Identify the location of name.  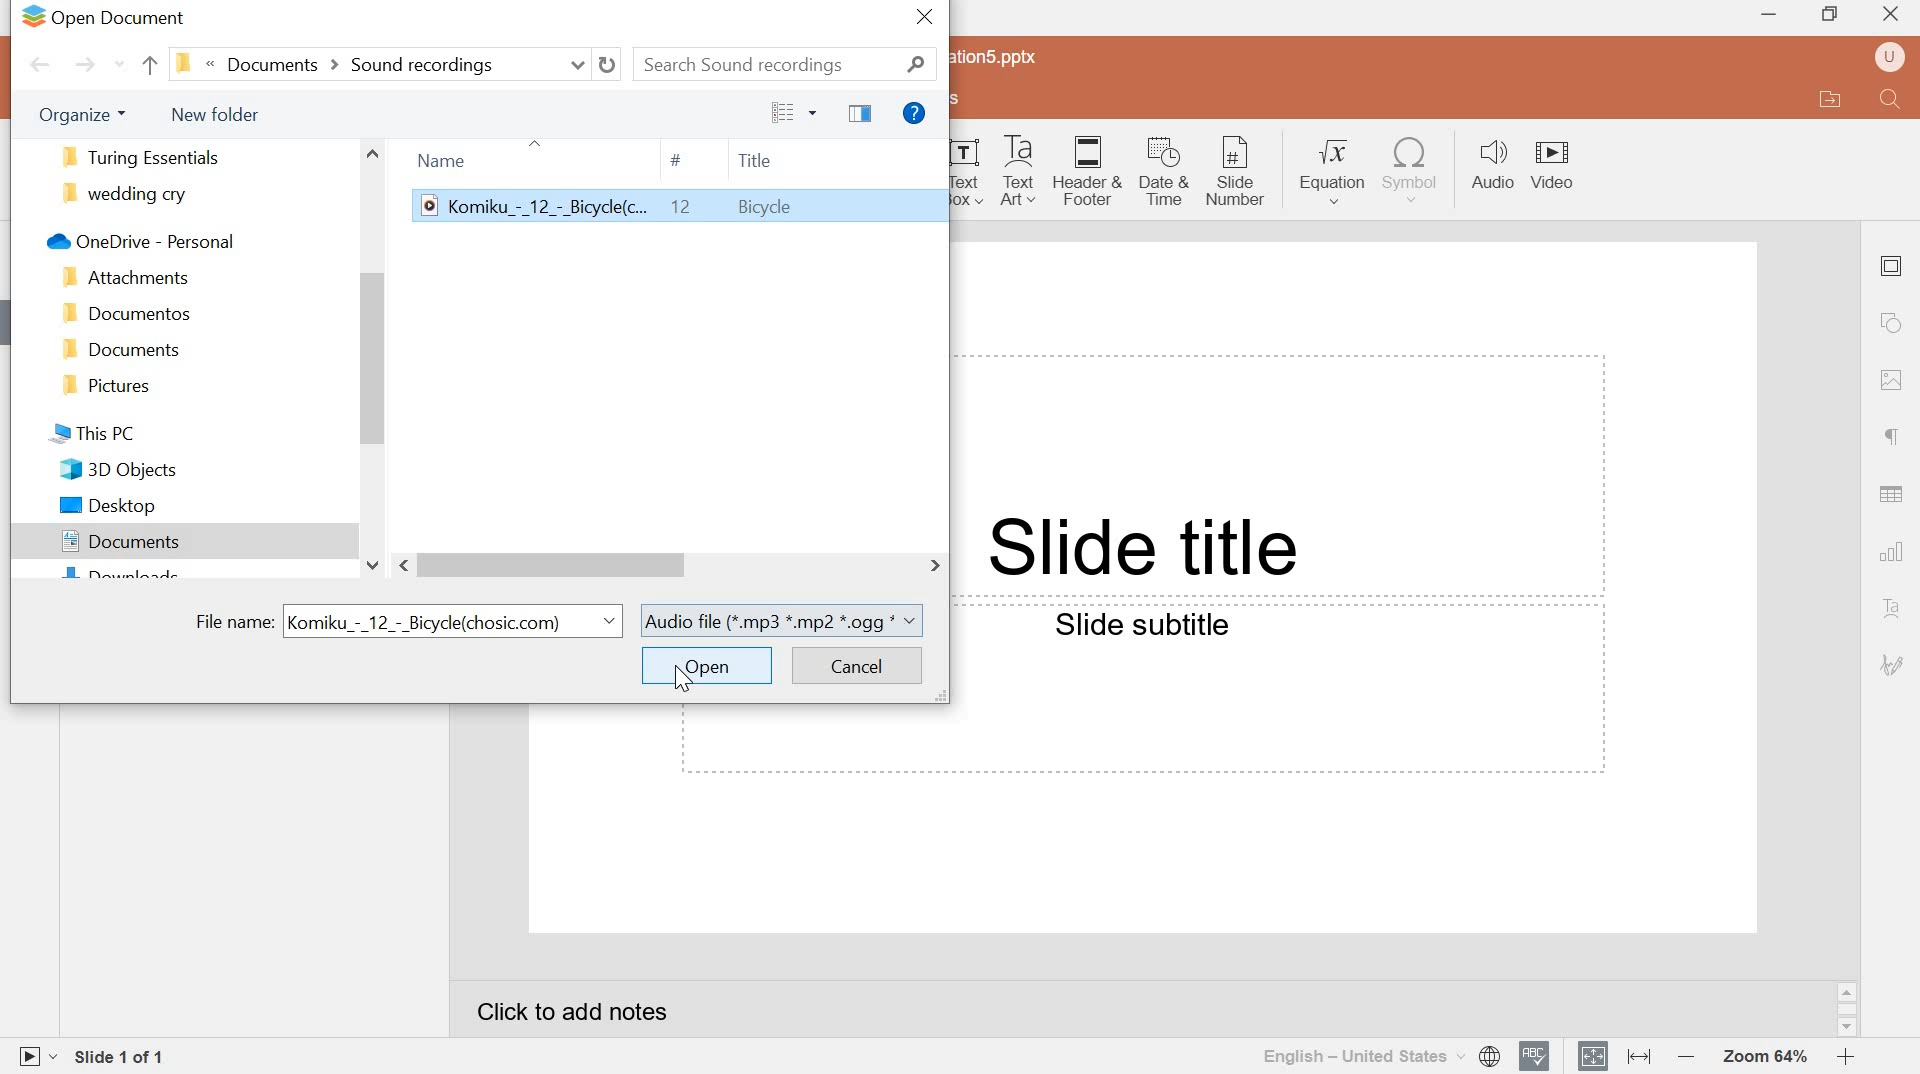
(442, 159).